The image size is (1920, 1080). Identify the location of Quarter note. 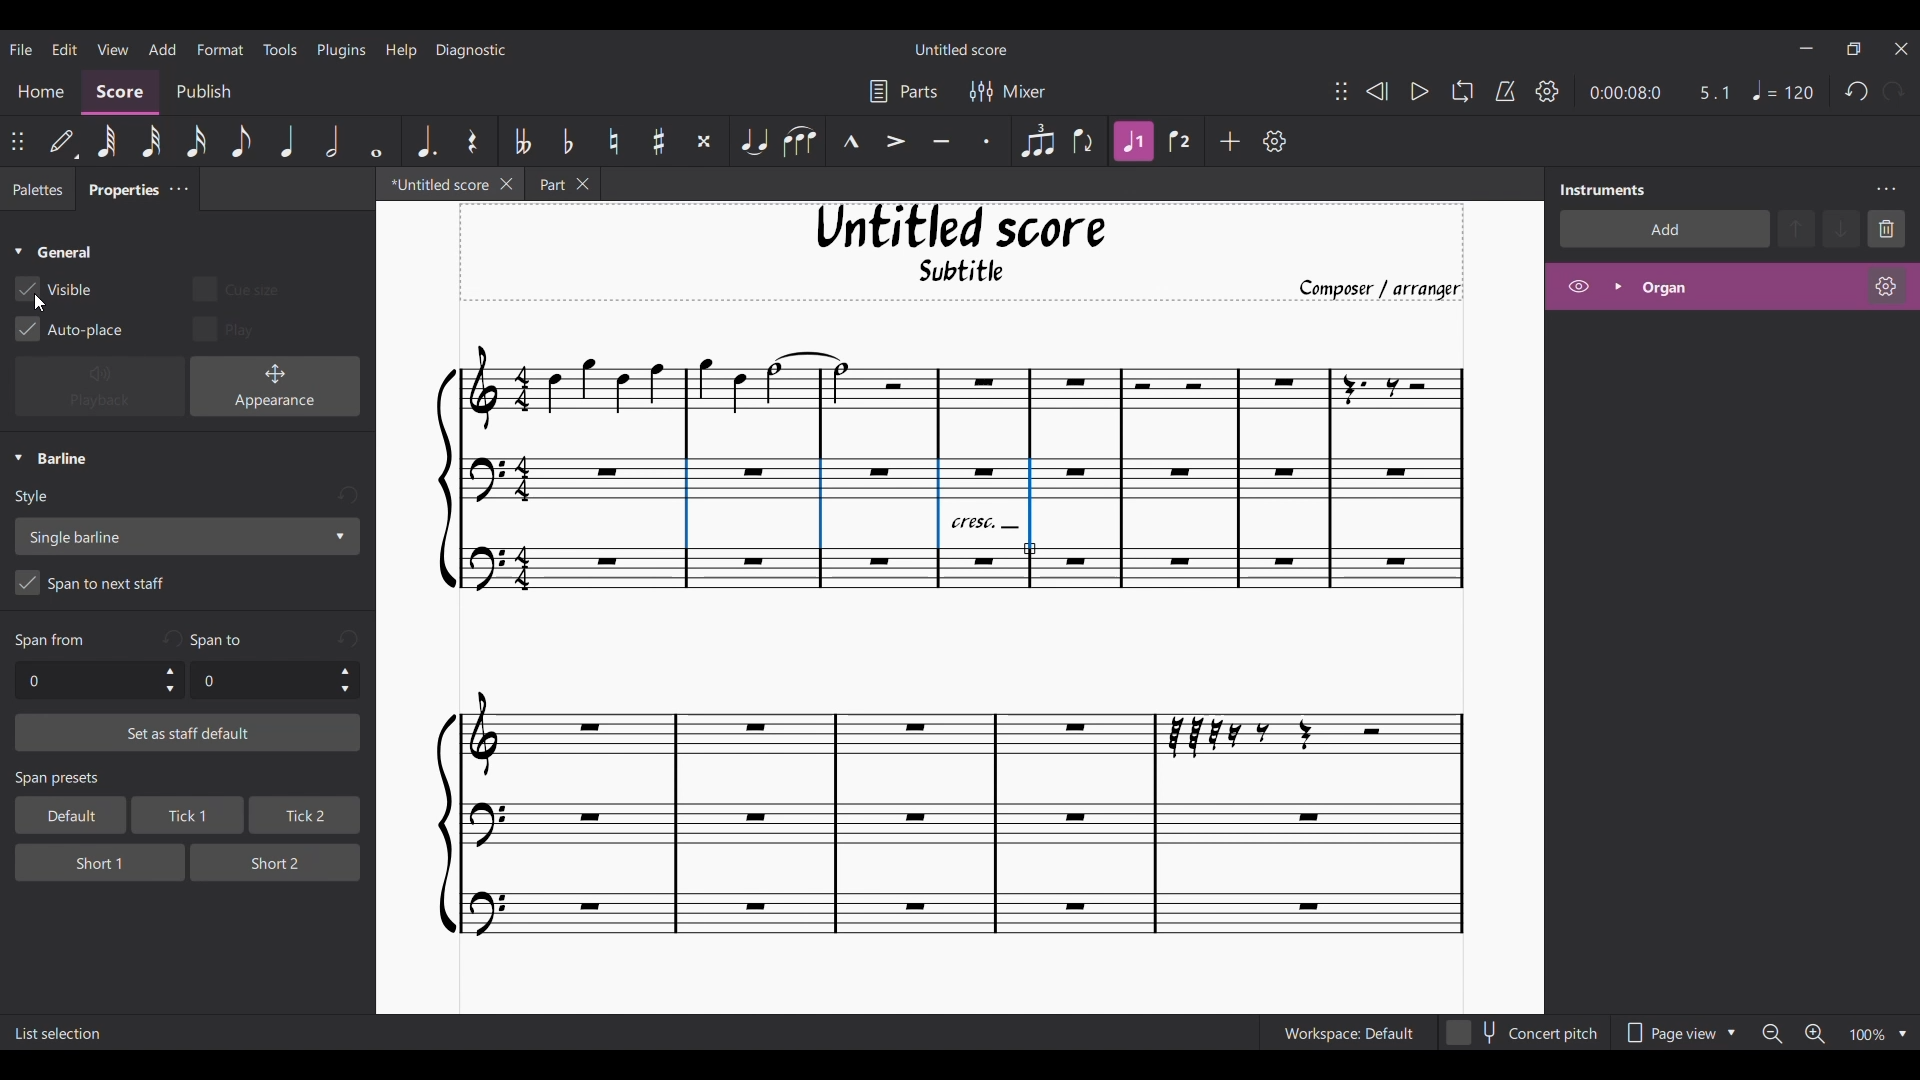
(288, 141).